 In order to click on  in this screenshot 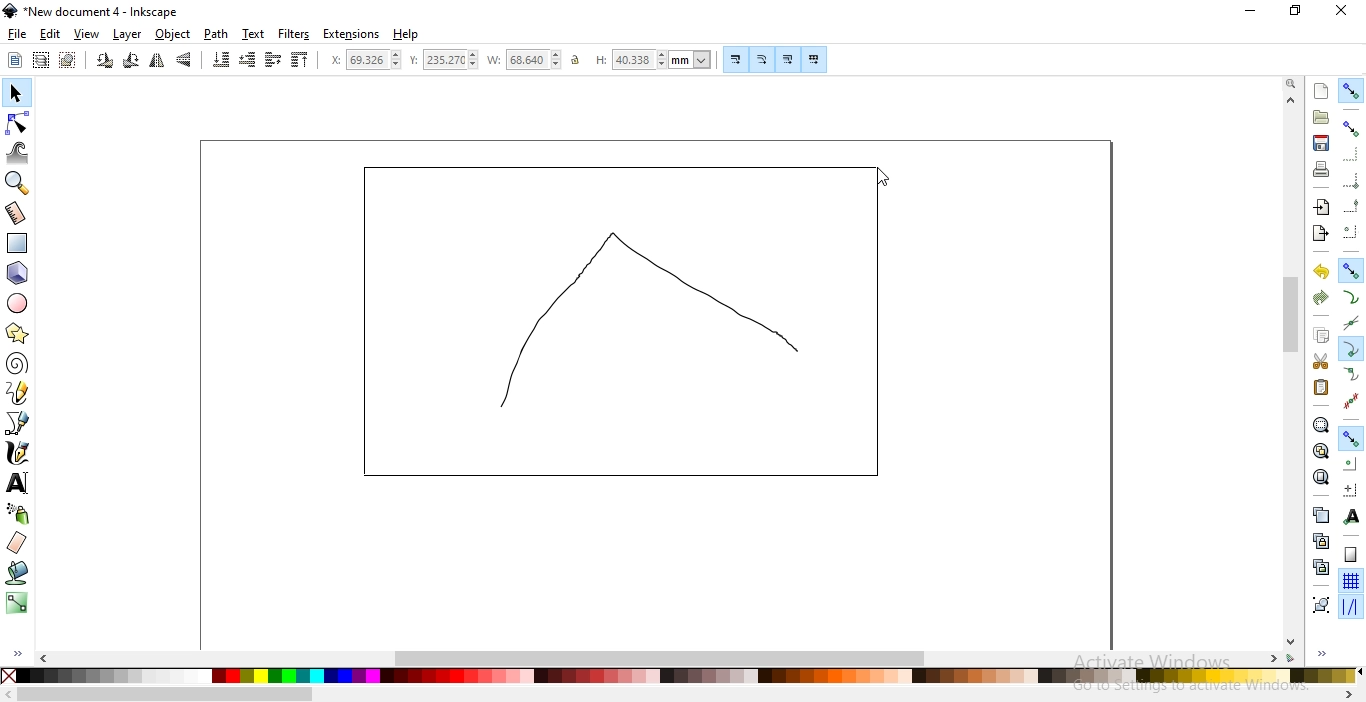, I will do `click(737, 59)`.